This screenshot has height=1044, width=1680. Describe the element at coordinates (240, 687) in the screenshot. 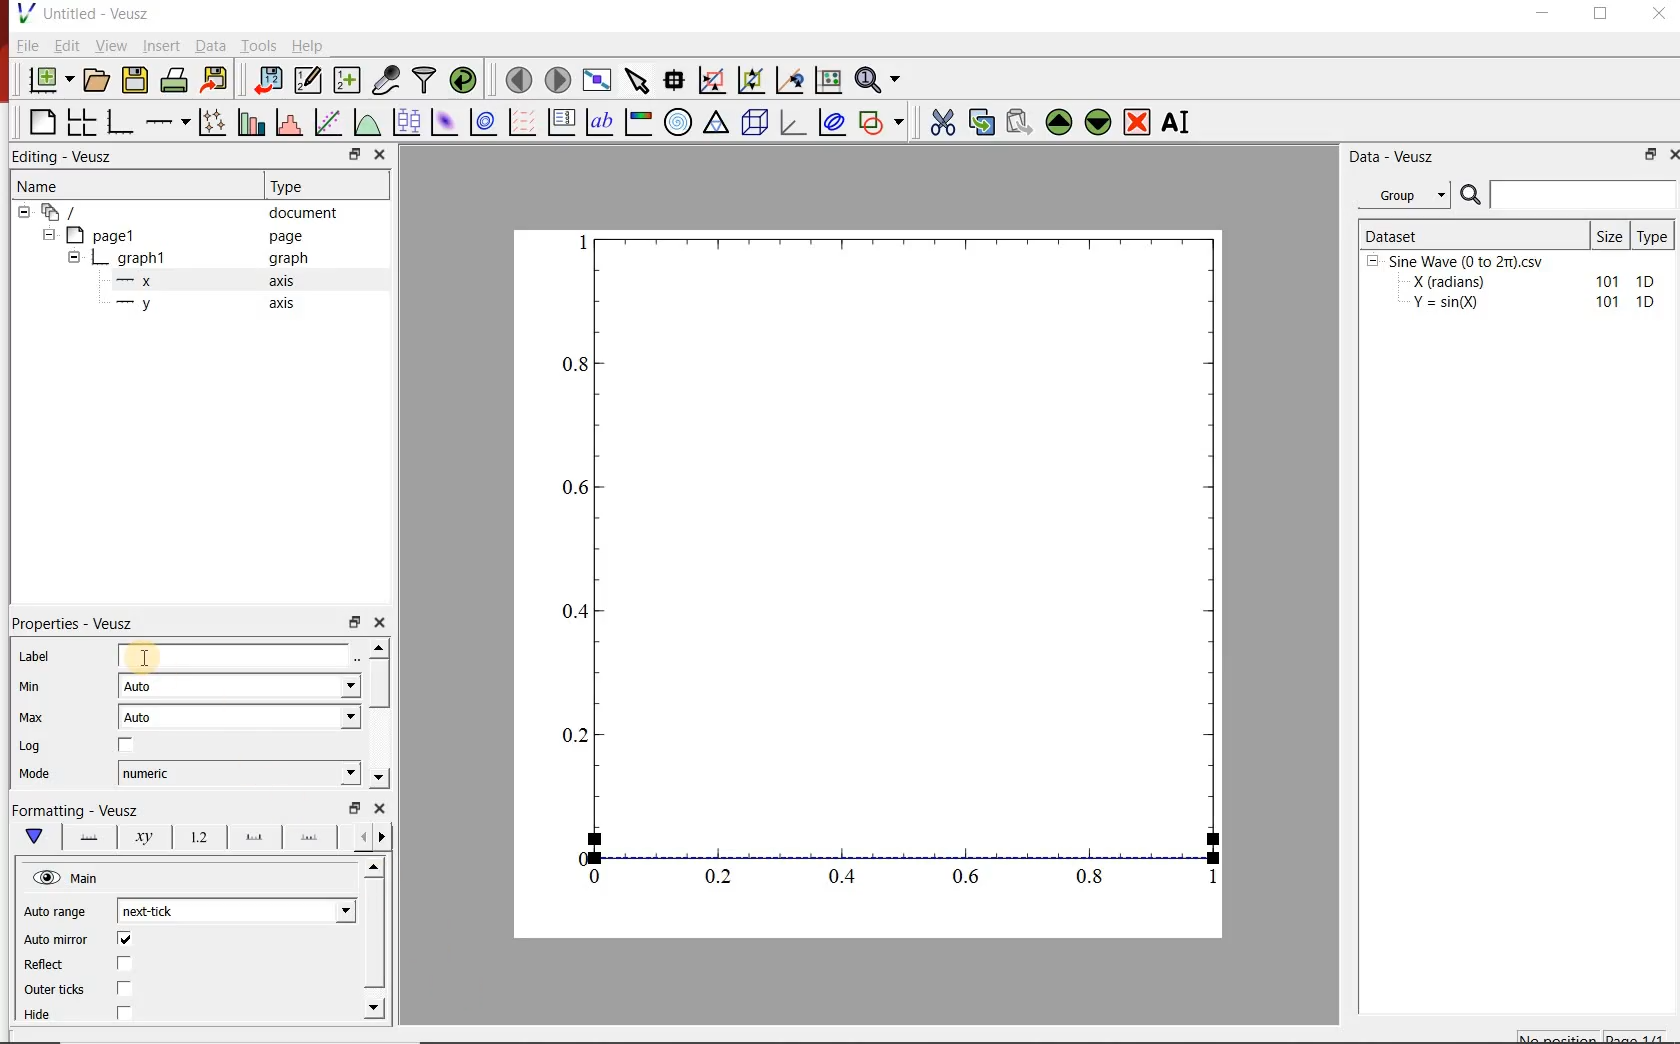

I see `Auto` at that location.